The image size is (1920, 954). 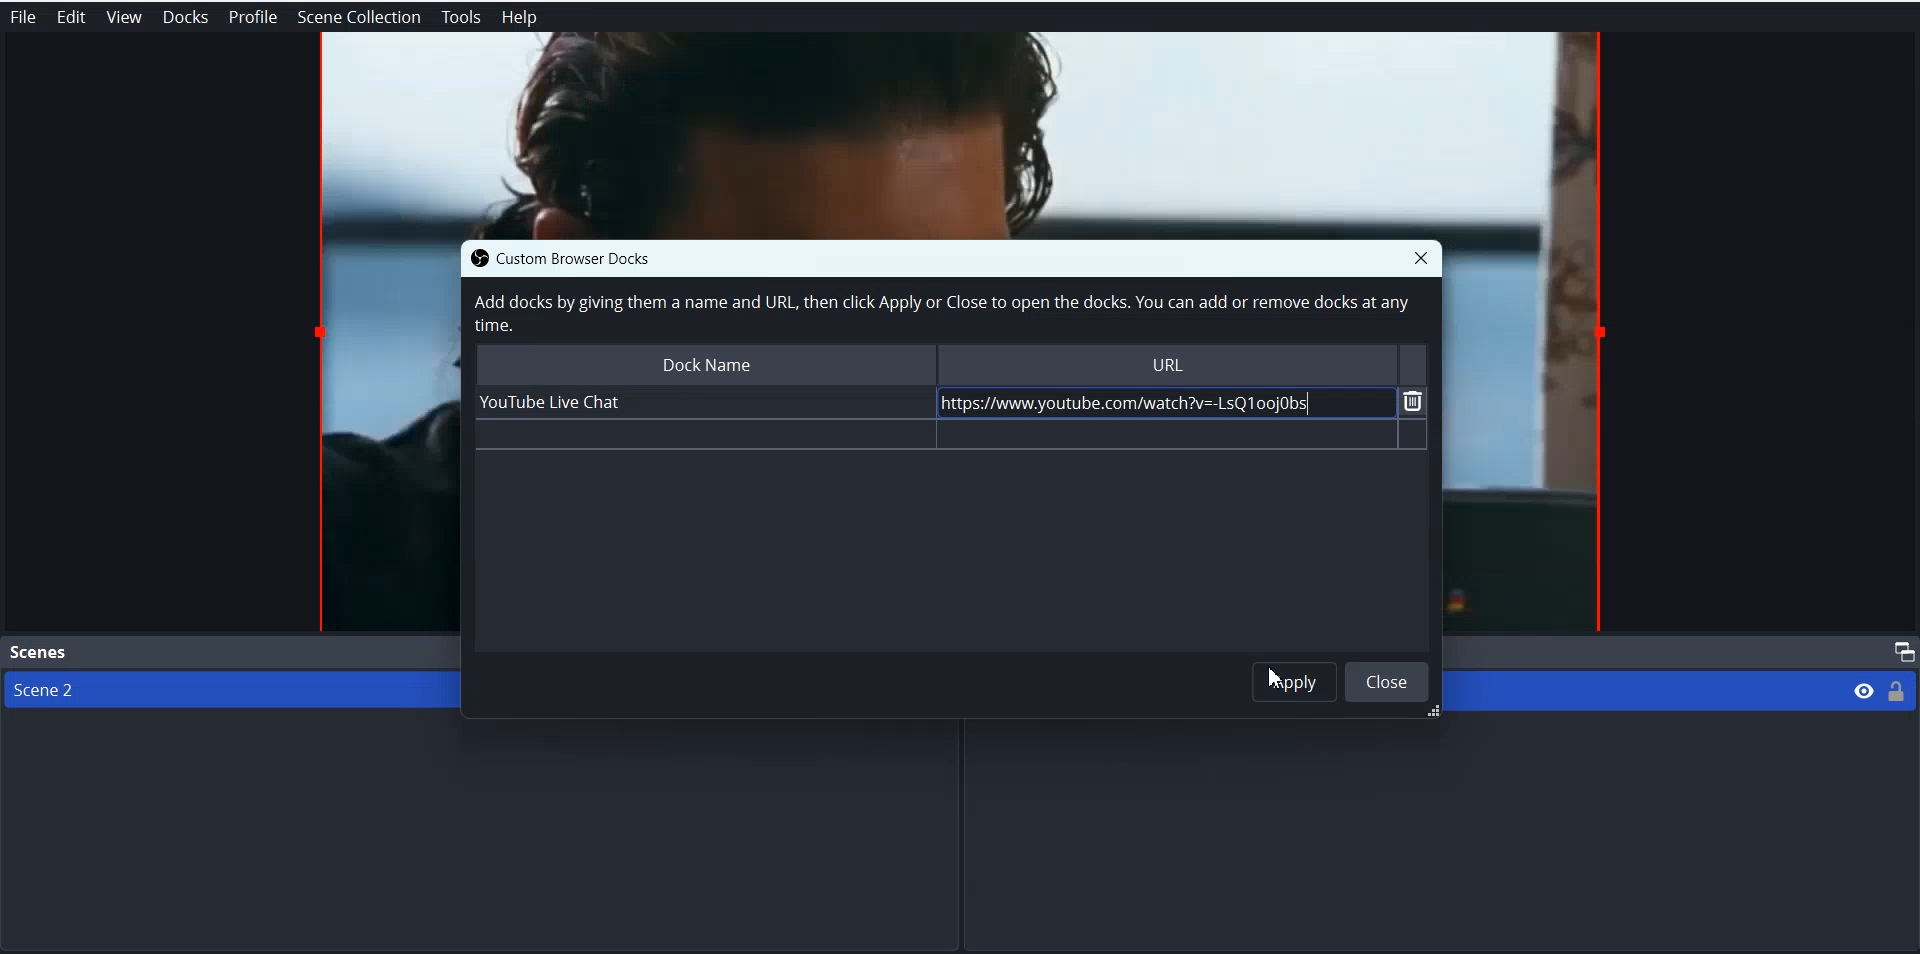 What do you see at coordinates (960, 134) in the screenshot?
I see `File Preview window` at bounding box center [960, 134].